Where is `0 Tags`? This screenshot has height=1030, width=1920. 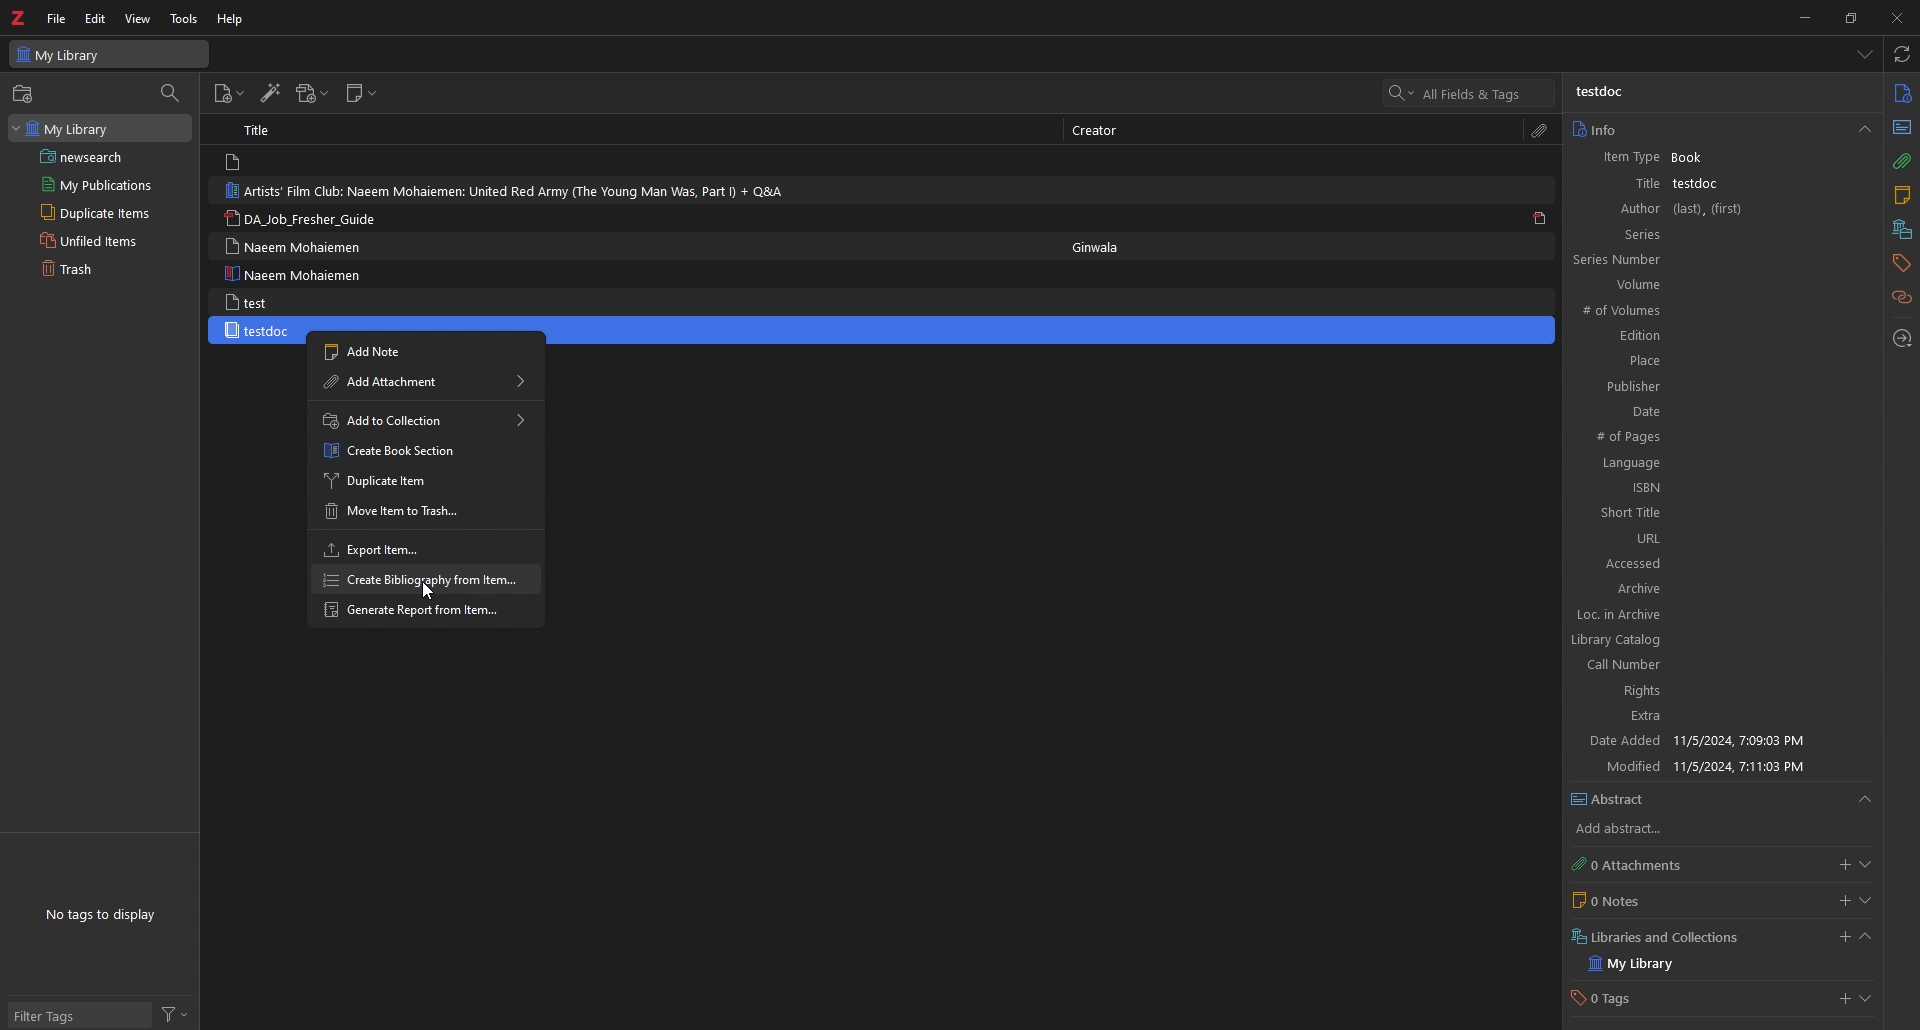
0 Tags is located at coordinates (1623, 1000).